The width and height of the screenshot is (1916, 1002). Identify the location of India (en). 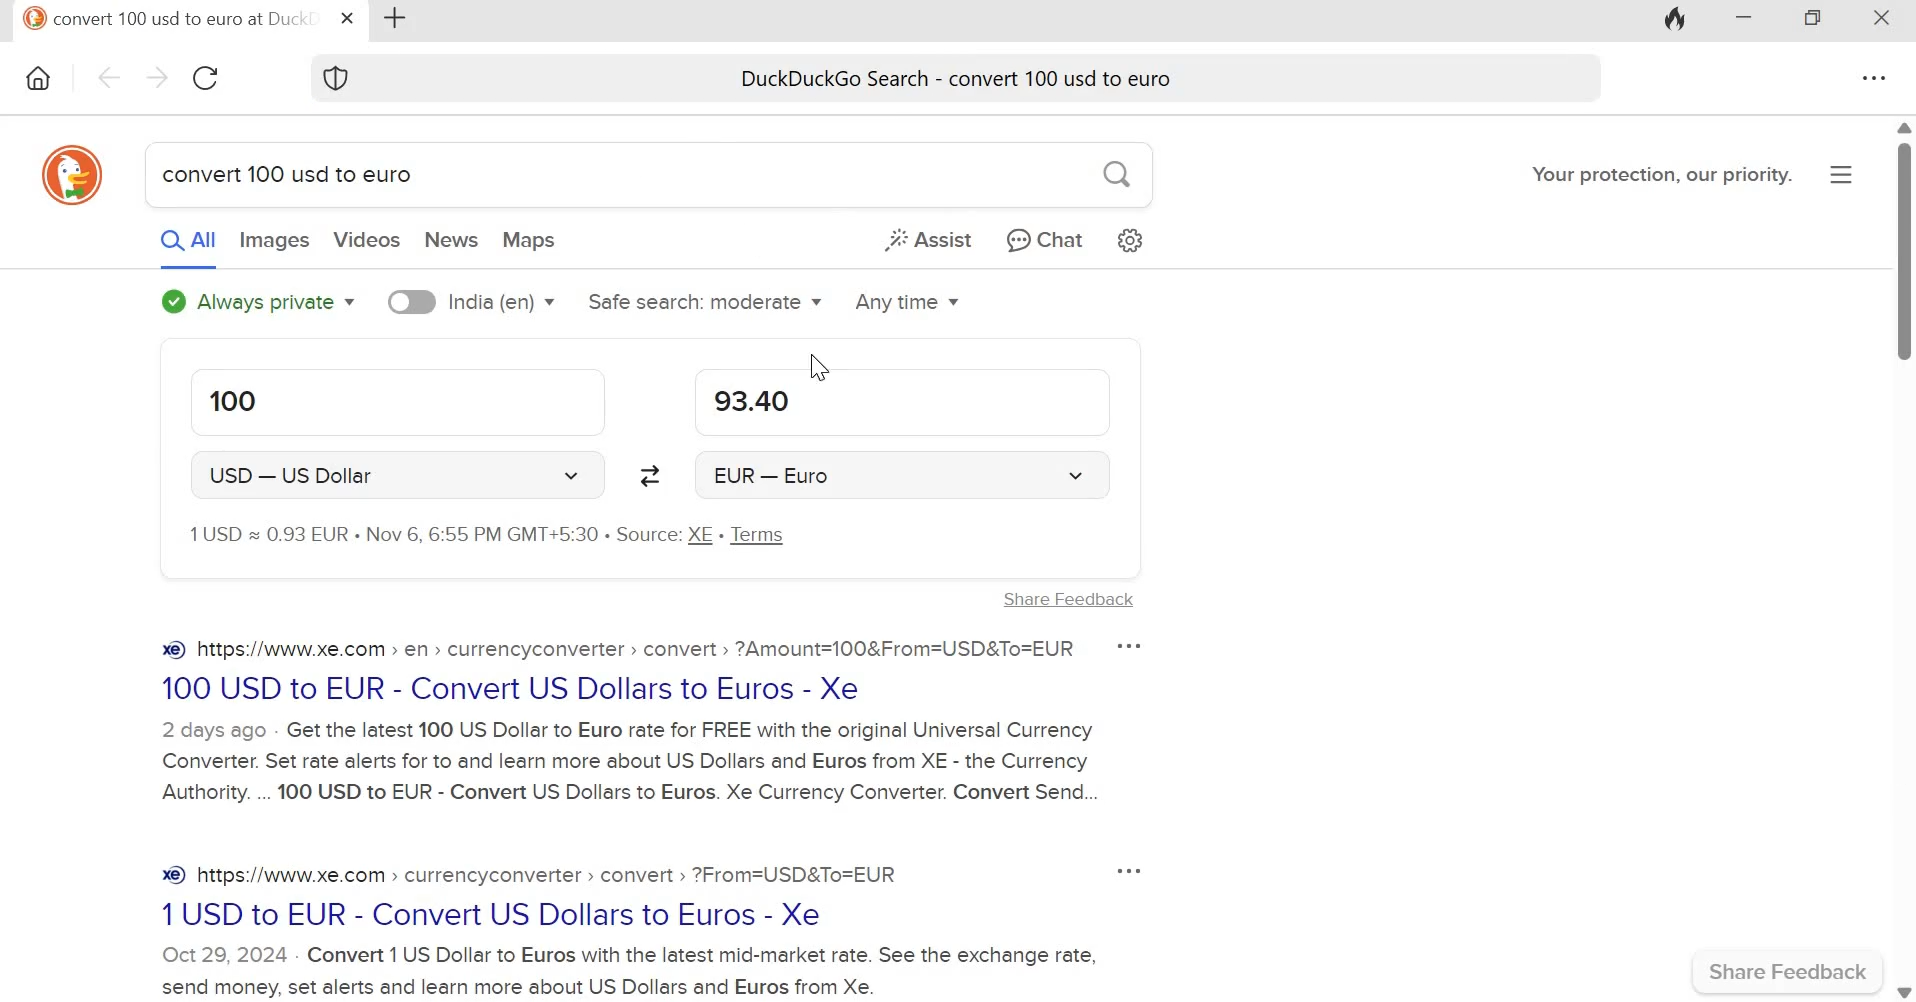
(474, 301).